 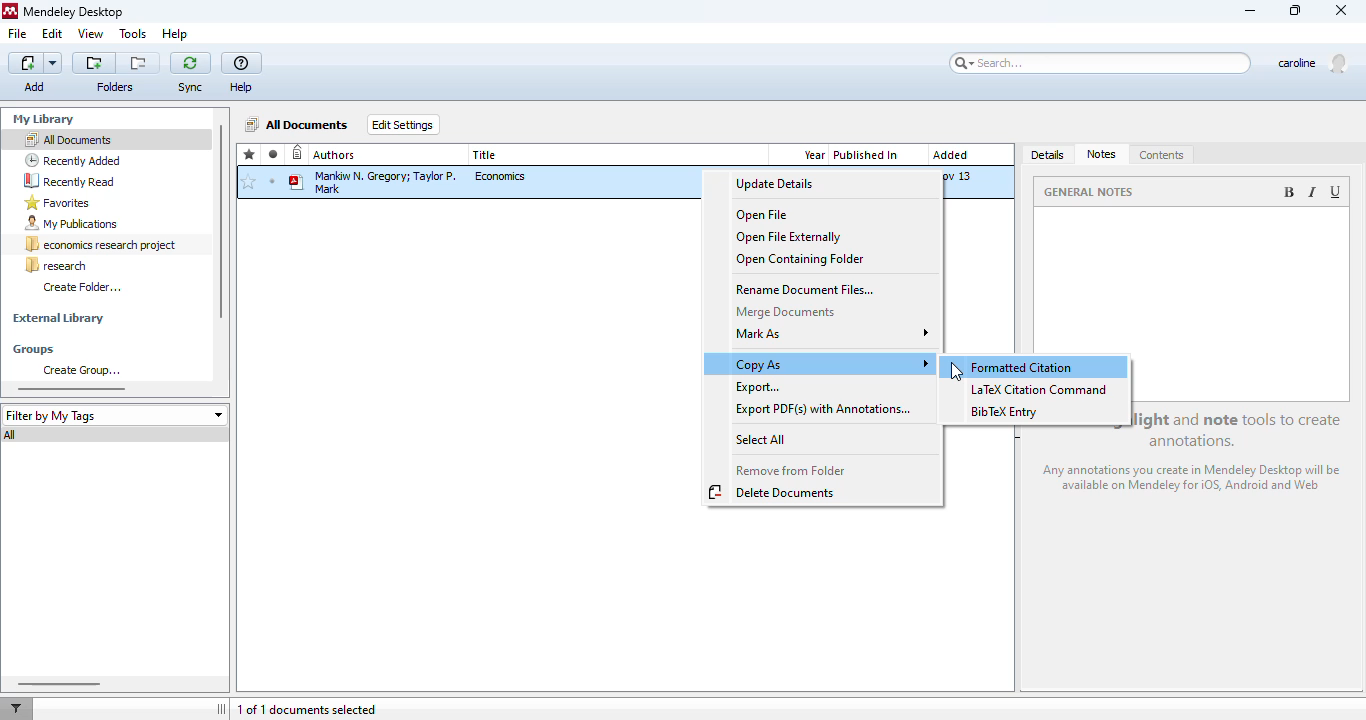 I want to click on 1 of 1 documents selected, so click(x=307, y=710).